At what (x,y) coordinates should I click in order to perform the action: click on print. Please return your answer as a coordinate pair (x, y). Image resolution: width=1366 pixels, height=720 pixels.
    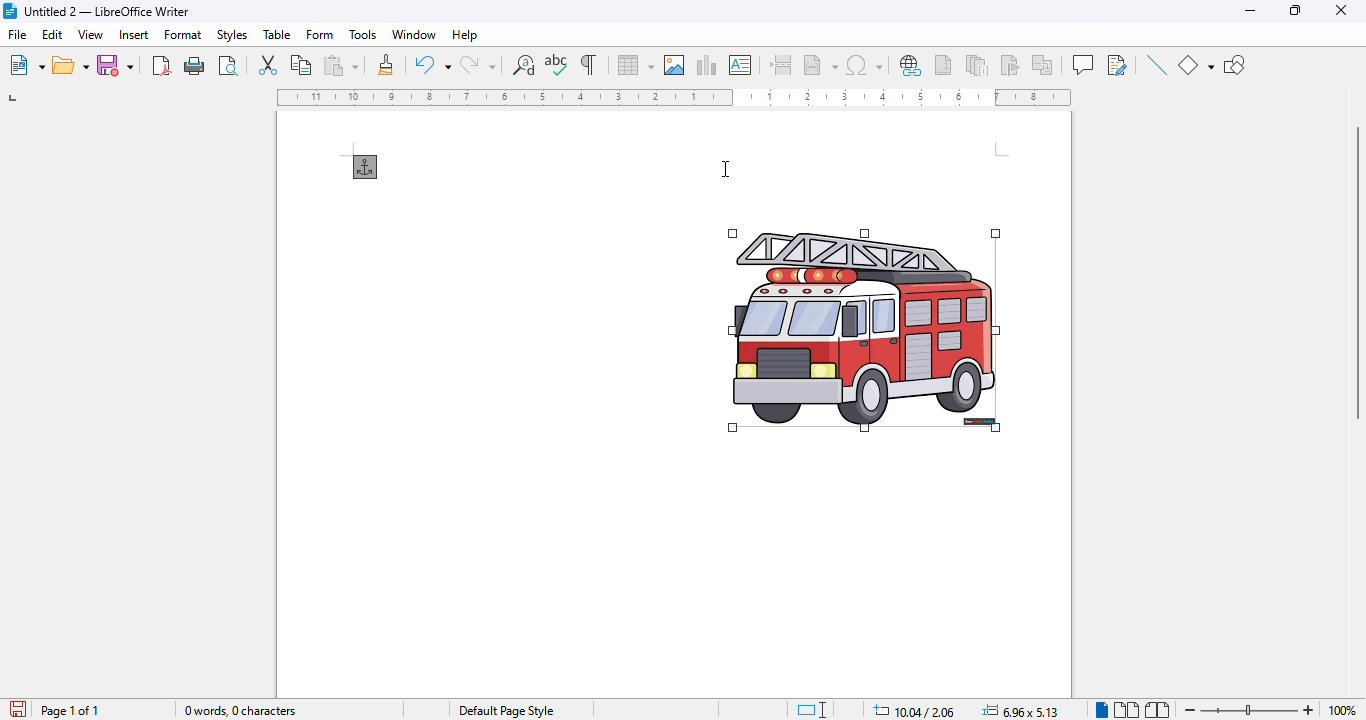
    Looking at the image, I should click on (195, 66).